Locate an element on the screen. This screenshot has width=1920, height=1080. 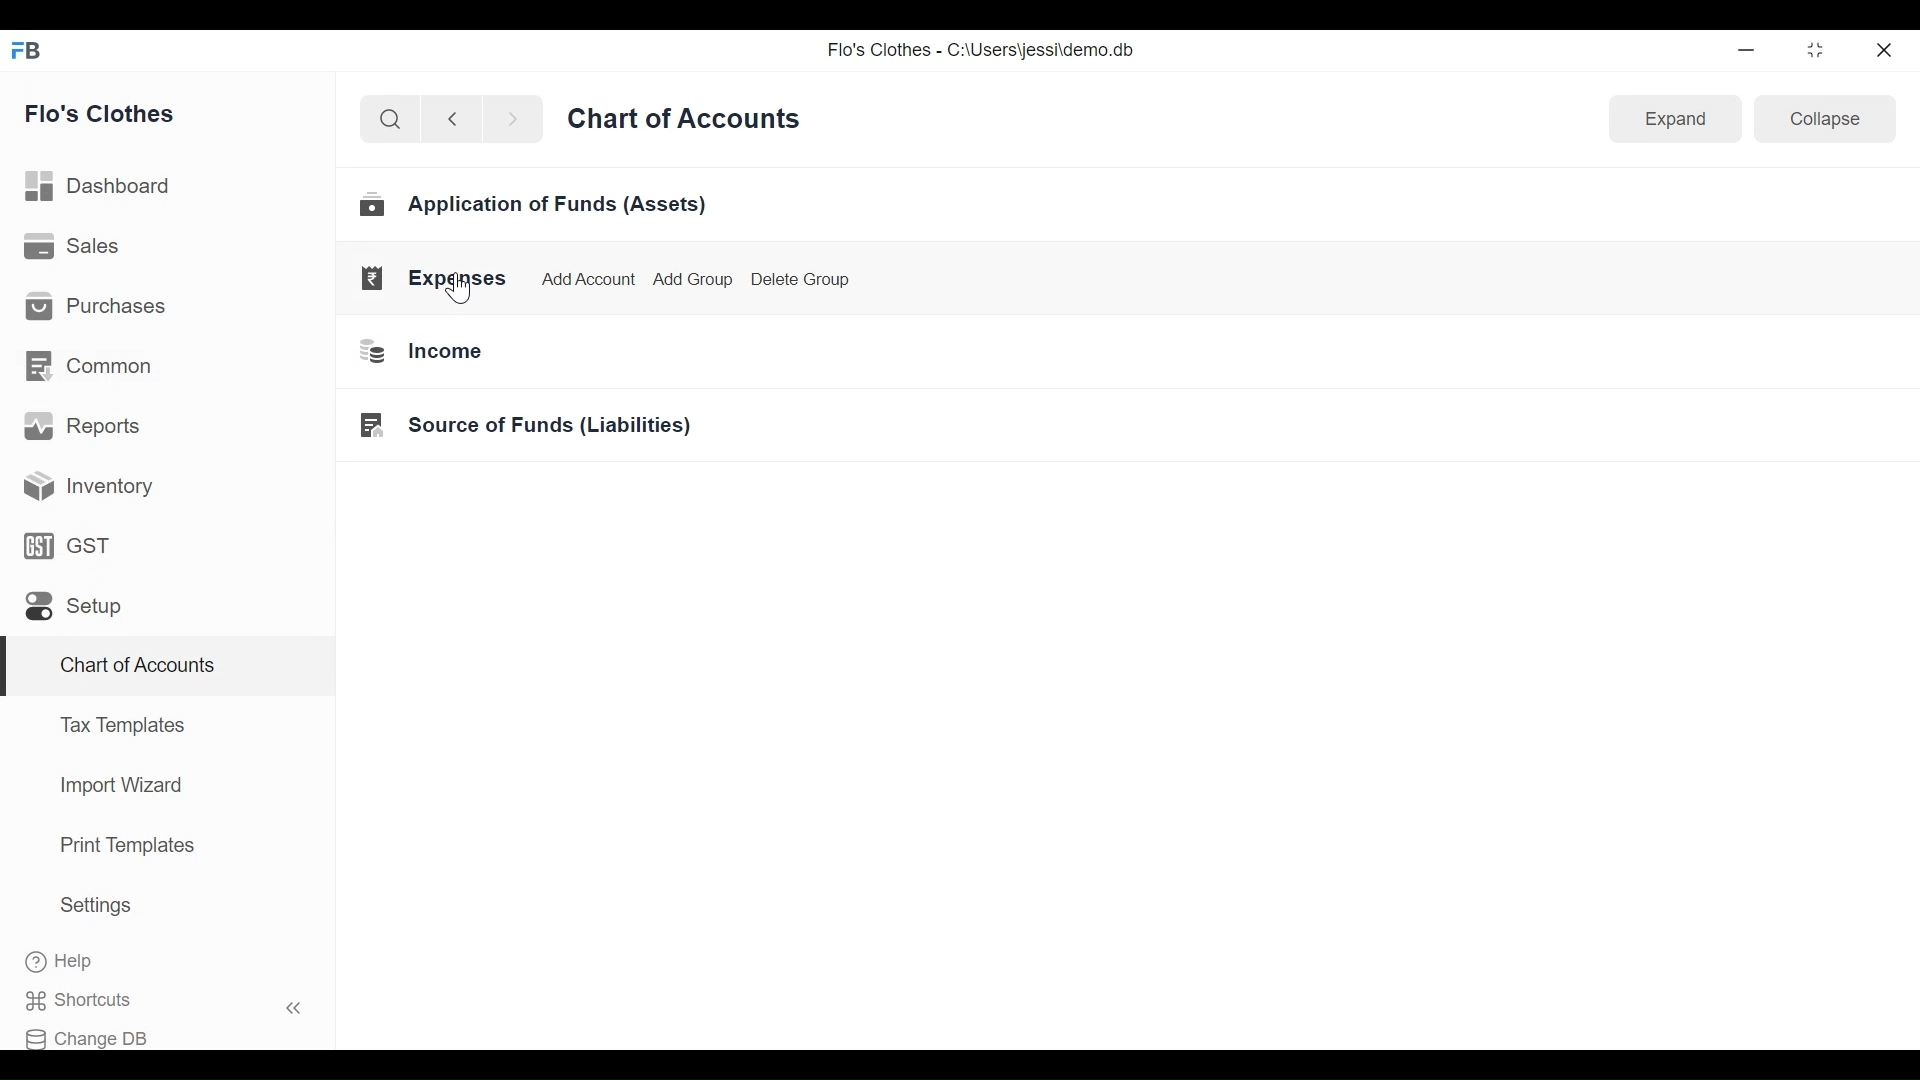
Cursor is located at coordinates (464, 287).